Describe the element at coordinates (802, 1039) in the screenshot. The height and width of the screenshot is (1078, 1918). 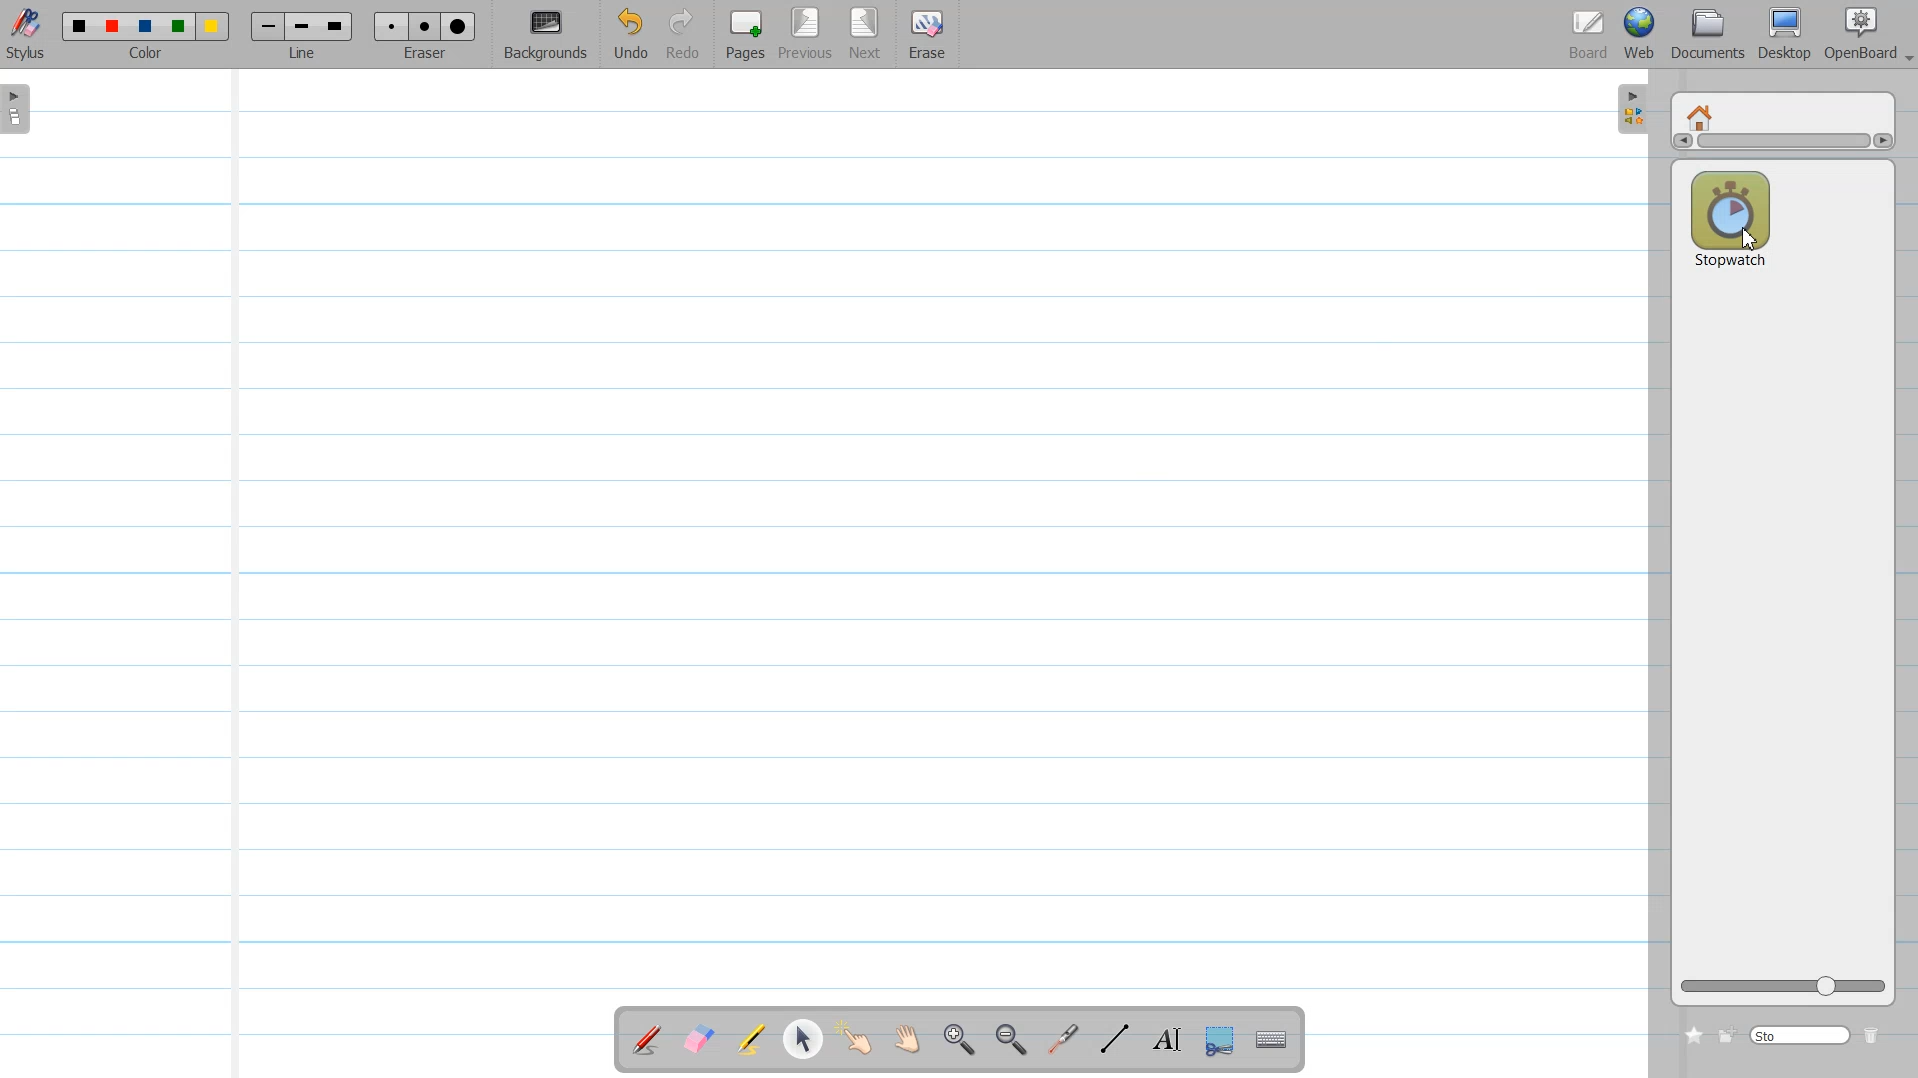
I see `Select and modify object` at that location.